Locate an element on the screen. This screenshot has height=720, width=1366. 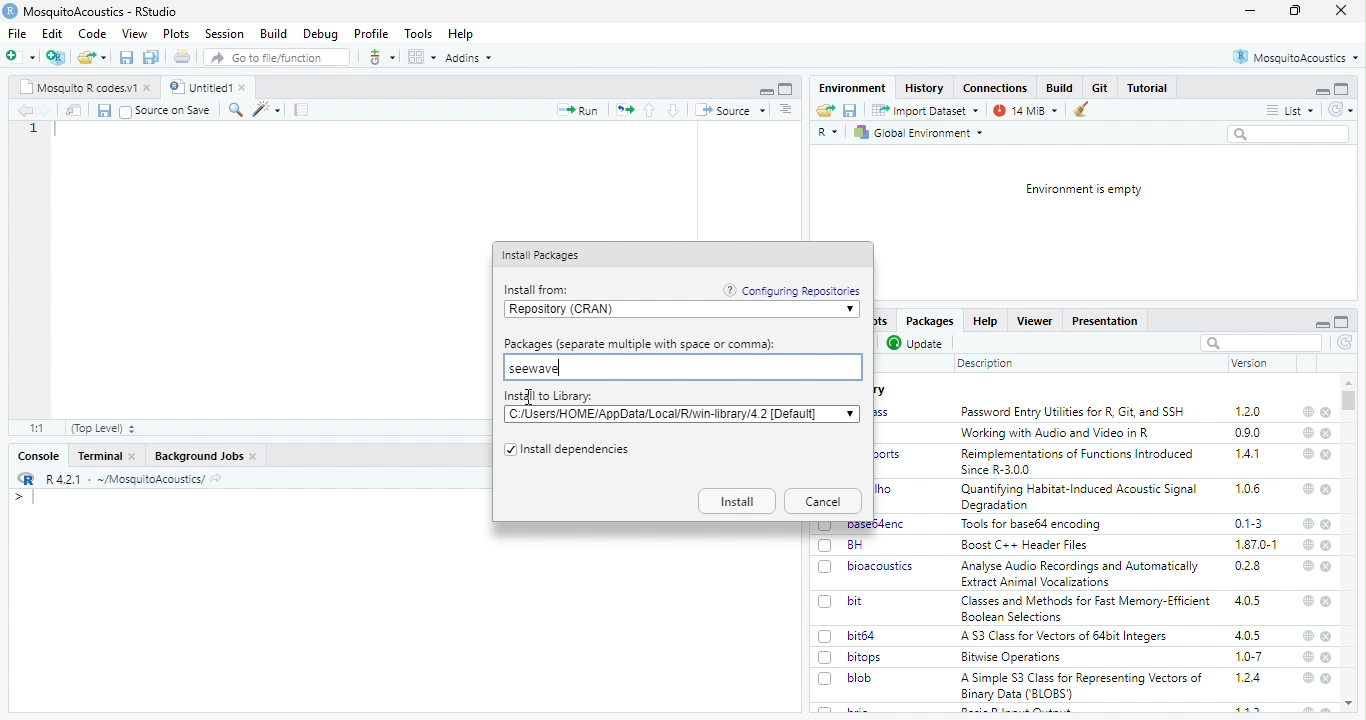
Dataset’s  is located at coordinates (303, 110).